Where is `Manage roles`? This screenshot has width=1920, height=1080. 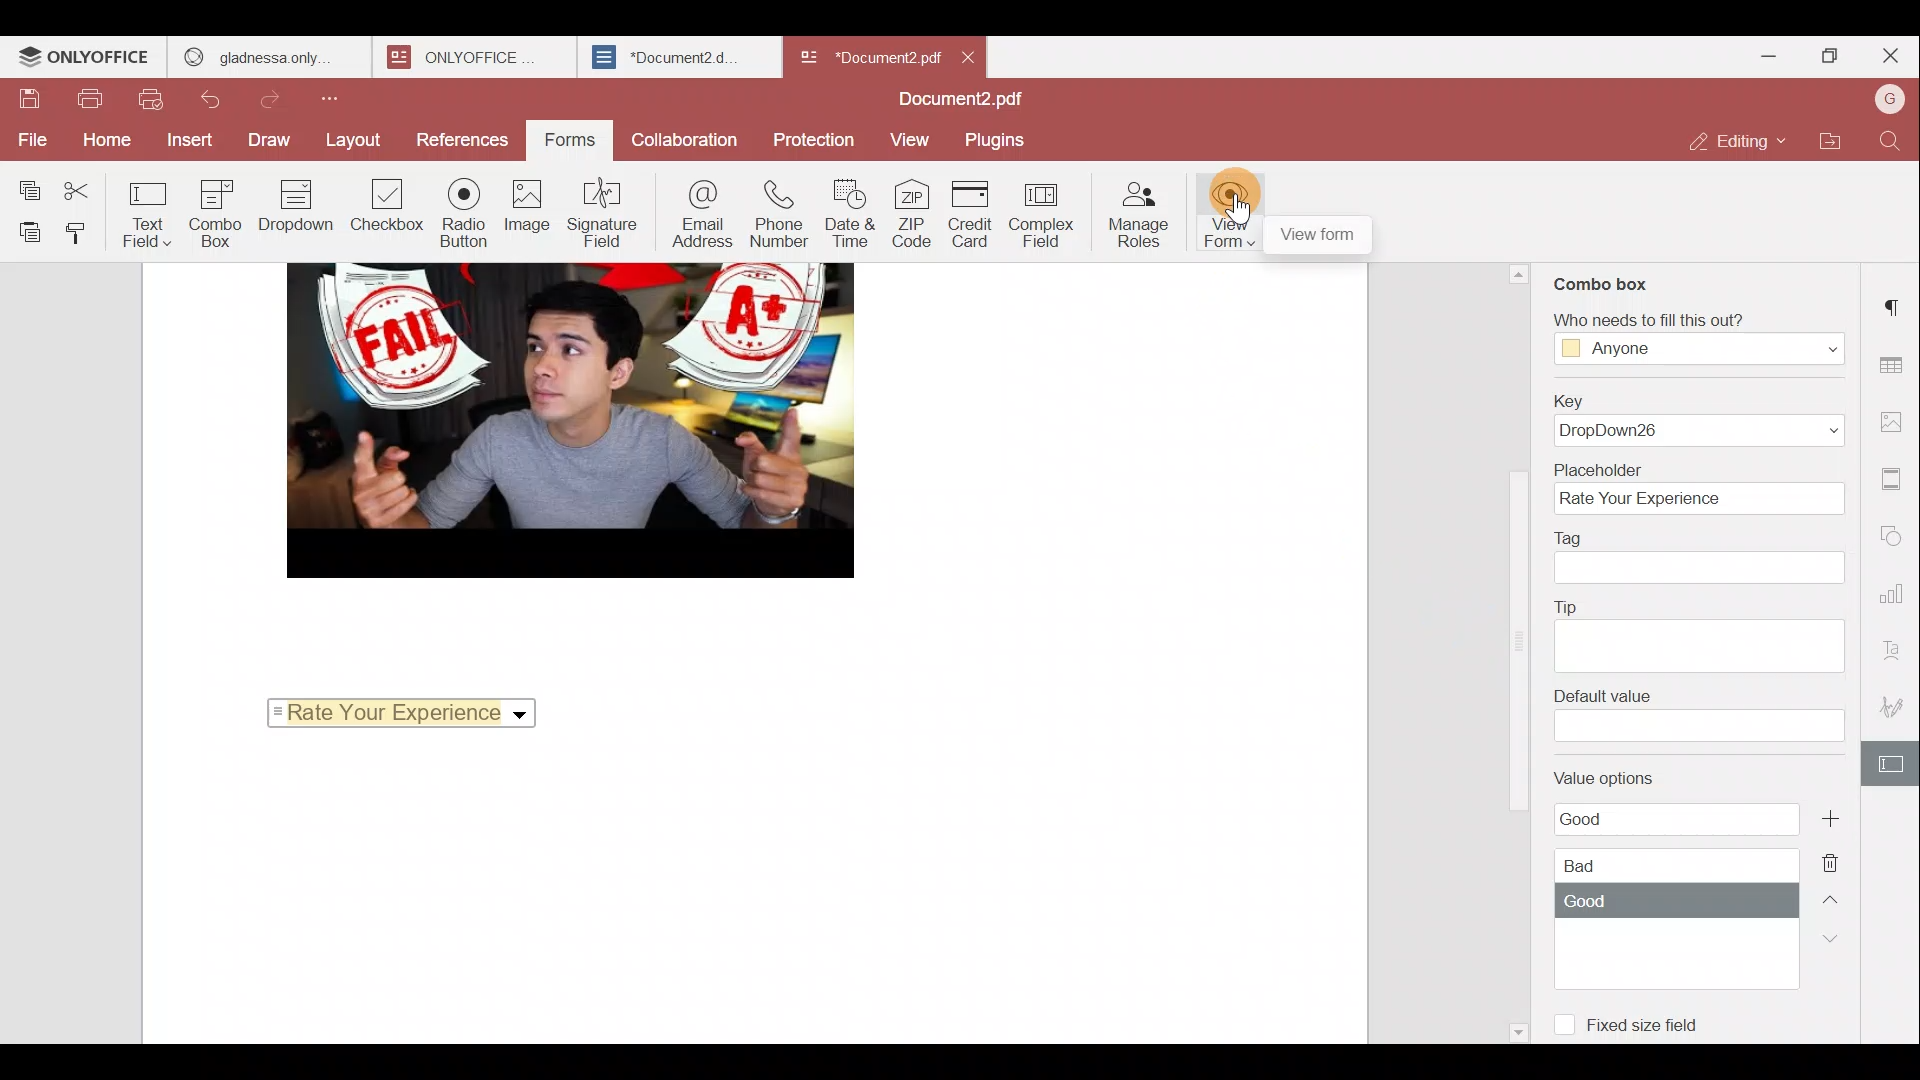 Manage roles is located at coordinates (1141, 213).